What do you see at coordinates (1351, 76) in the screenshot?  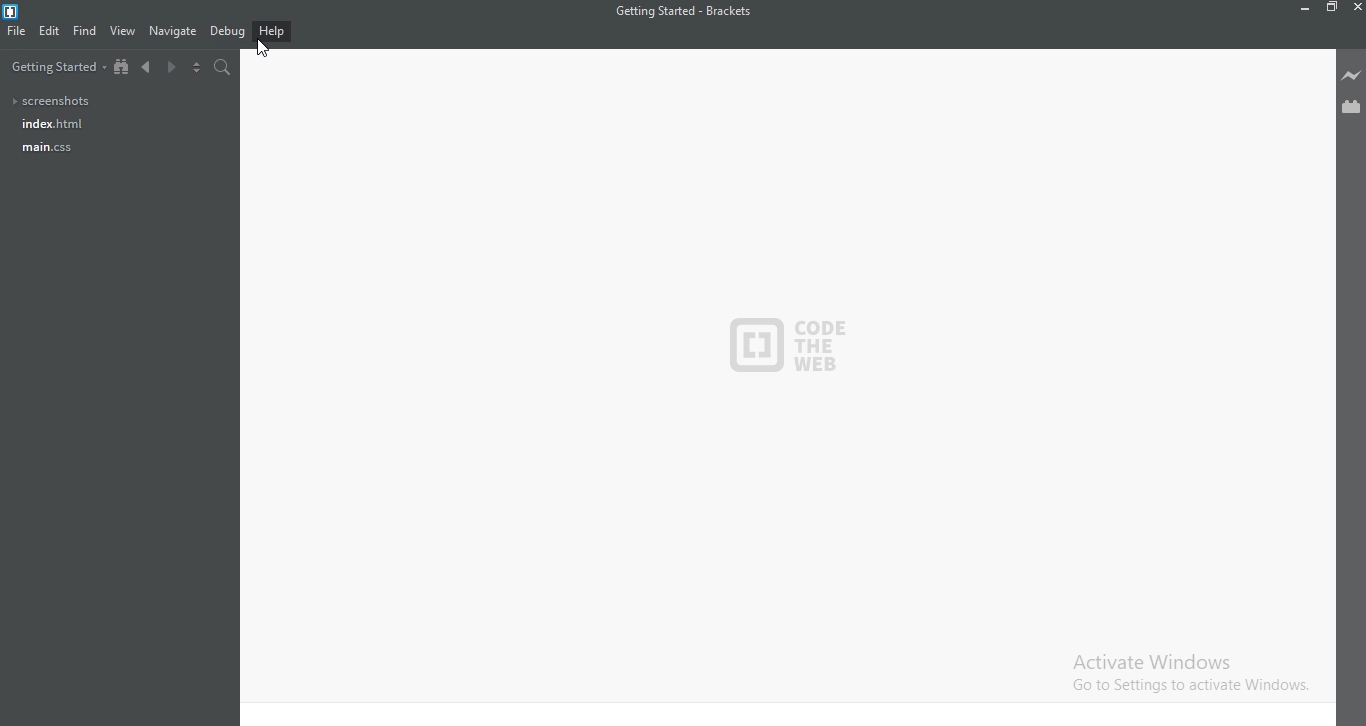 I see `Live preview` at bounding box center [1351, 76].